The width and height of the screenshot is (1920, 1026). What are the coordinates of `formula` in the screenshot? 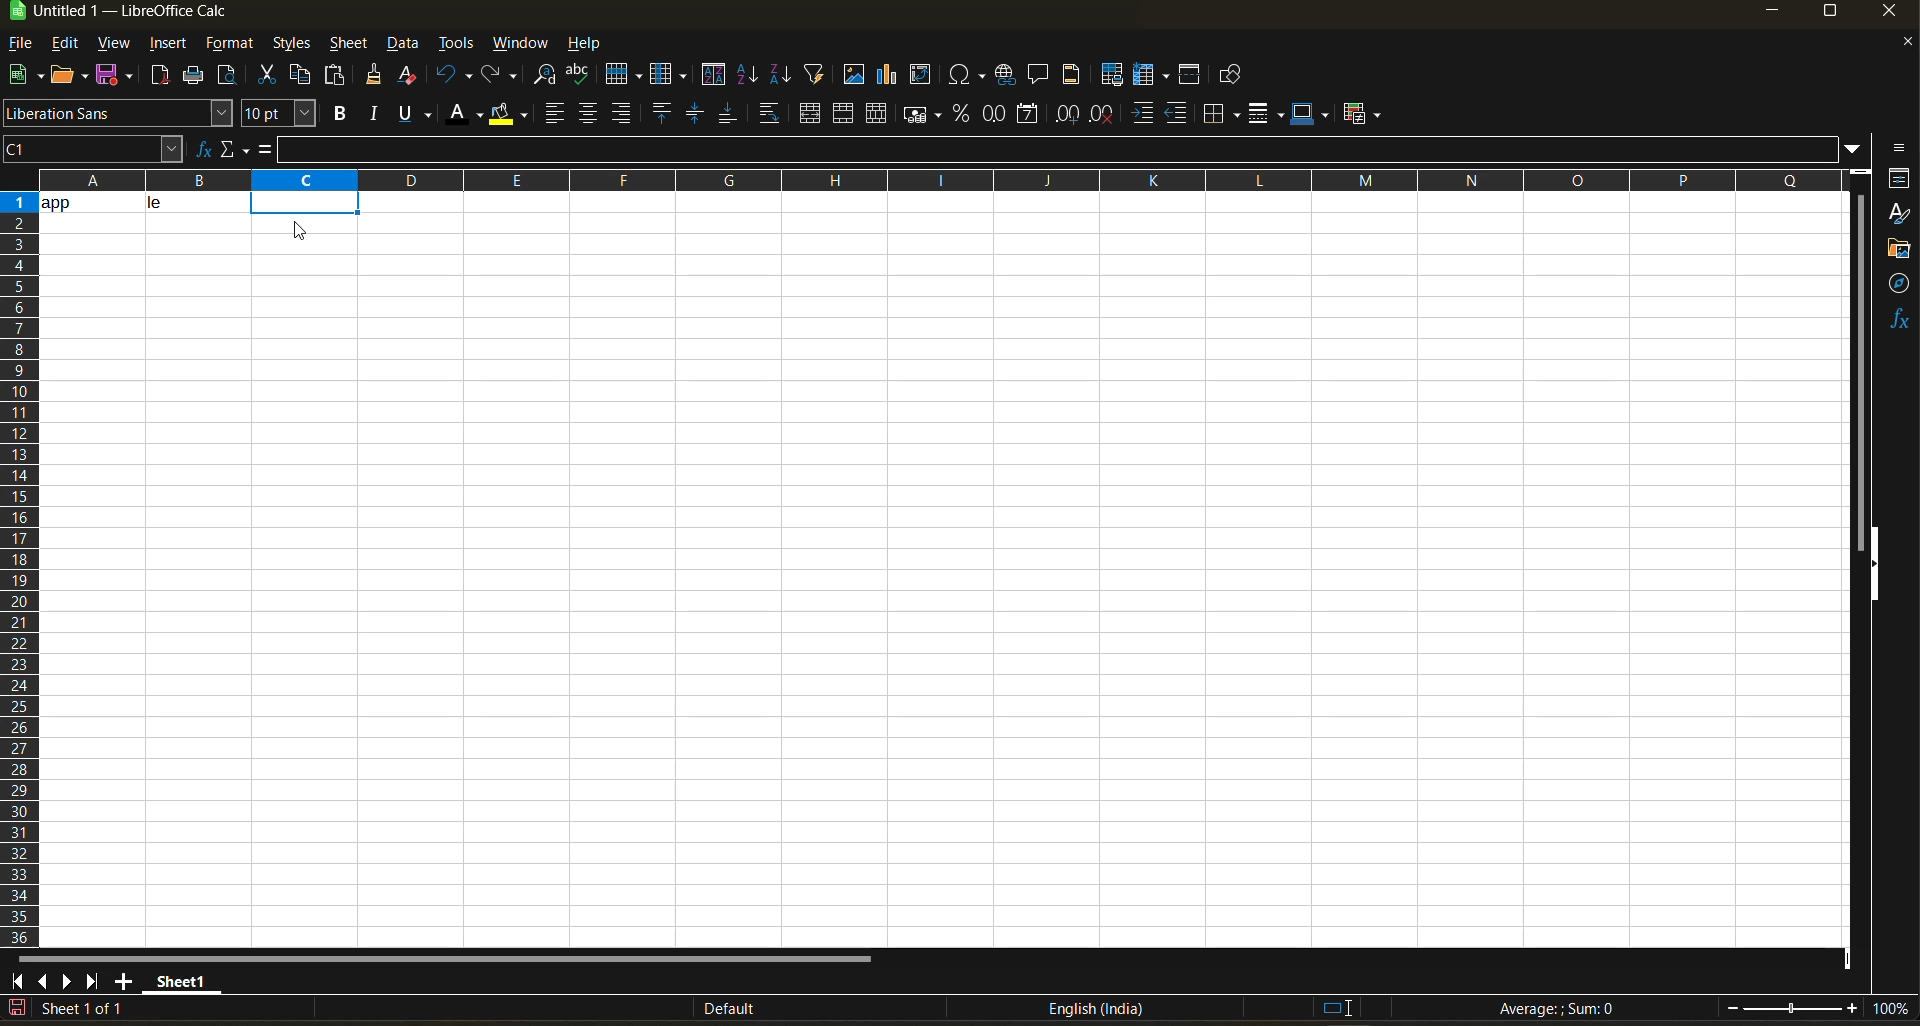 It's located at (1563, 1011).